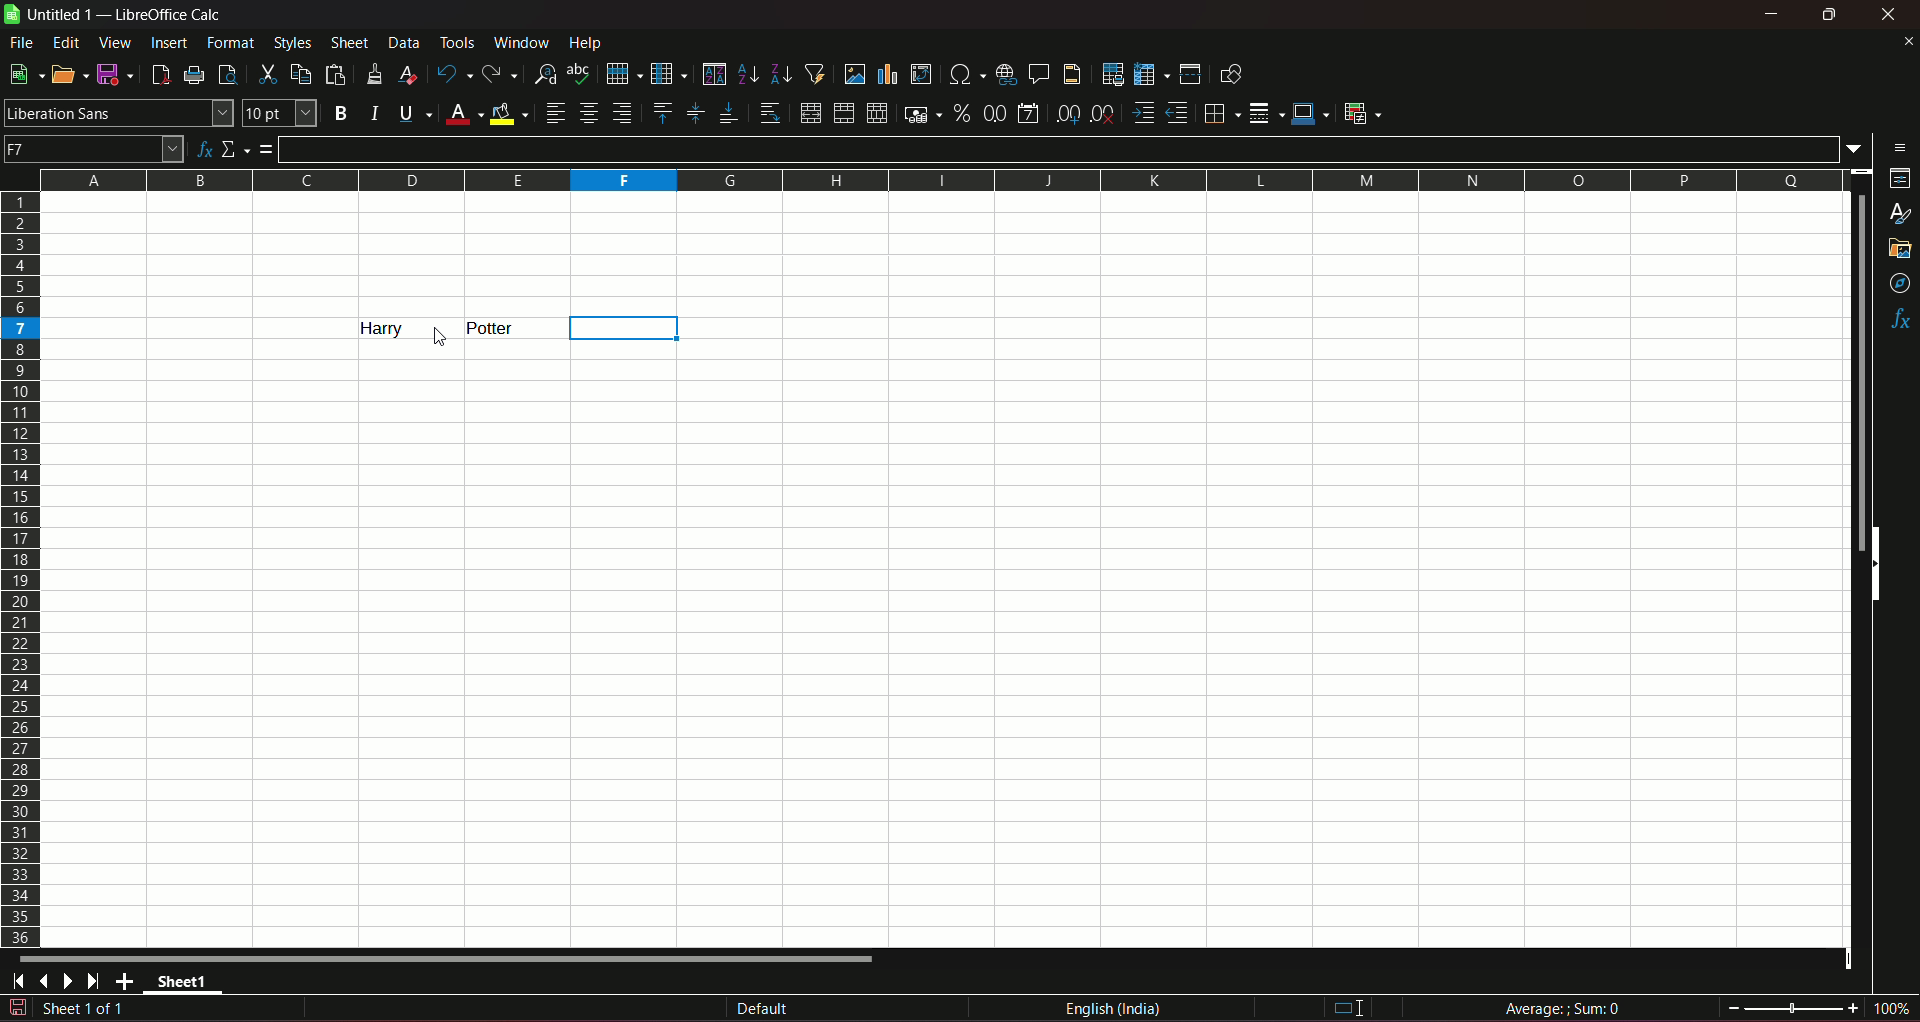 Image resolution: width=1920 pixels, height=1022 pixels. I want to click on increase indent, so click(1141, 113).